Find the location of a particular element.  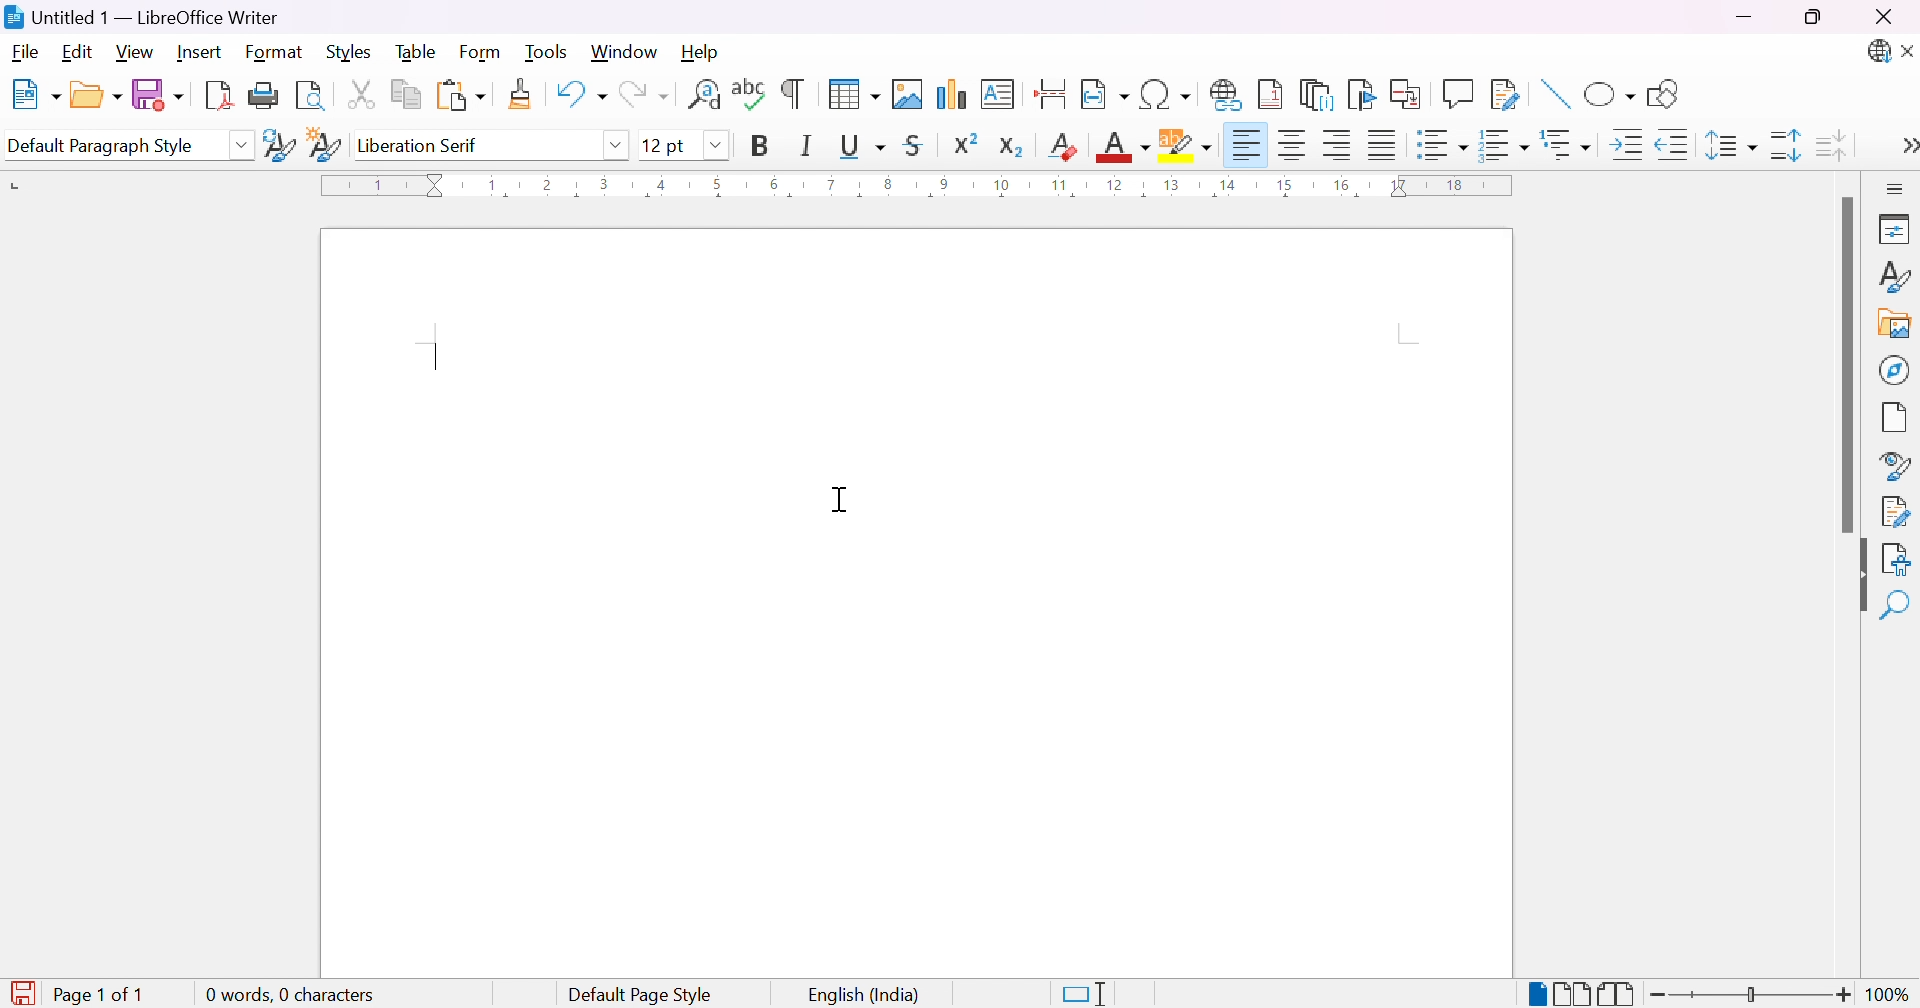

View is located at coordinates (137, 51).